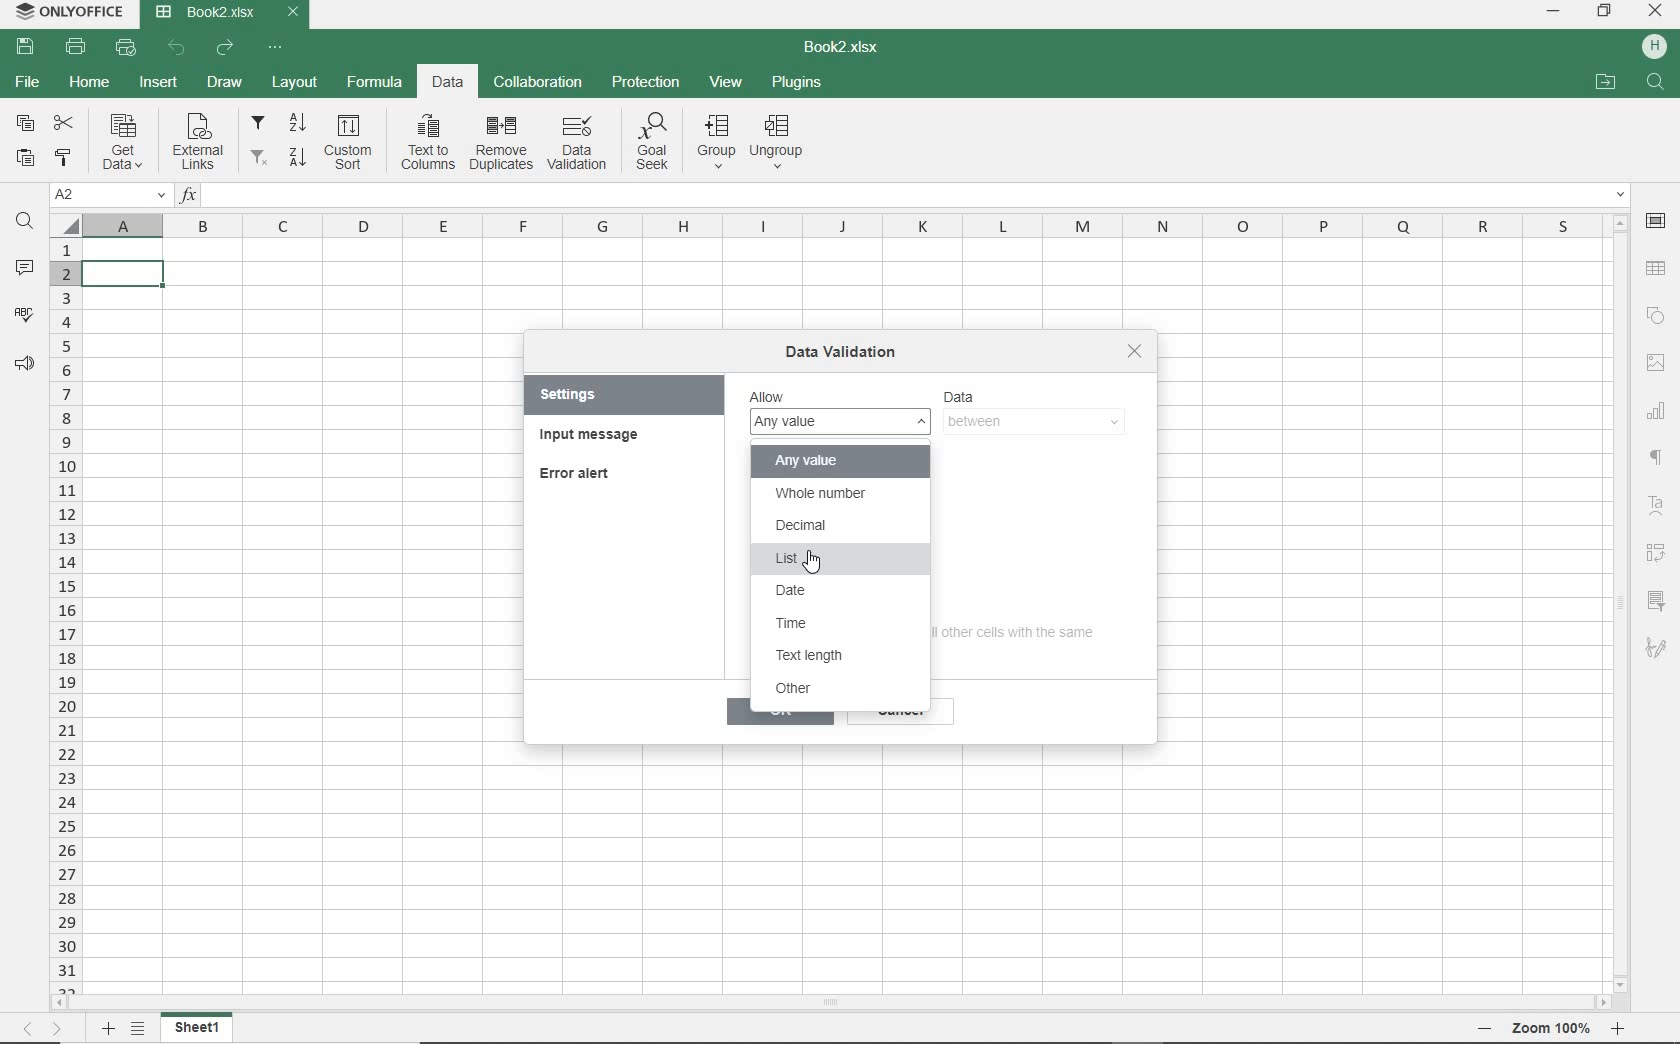 Image resolution: width=1680 pixels, height=1044 pixels. Describe the element at coordinates (1552, 10) in the screenshot. I see `MINIMIZE` at that location.